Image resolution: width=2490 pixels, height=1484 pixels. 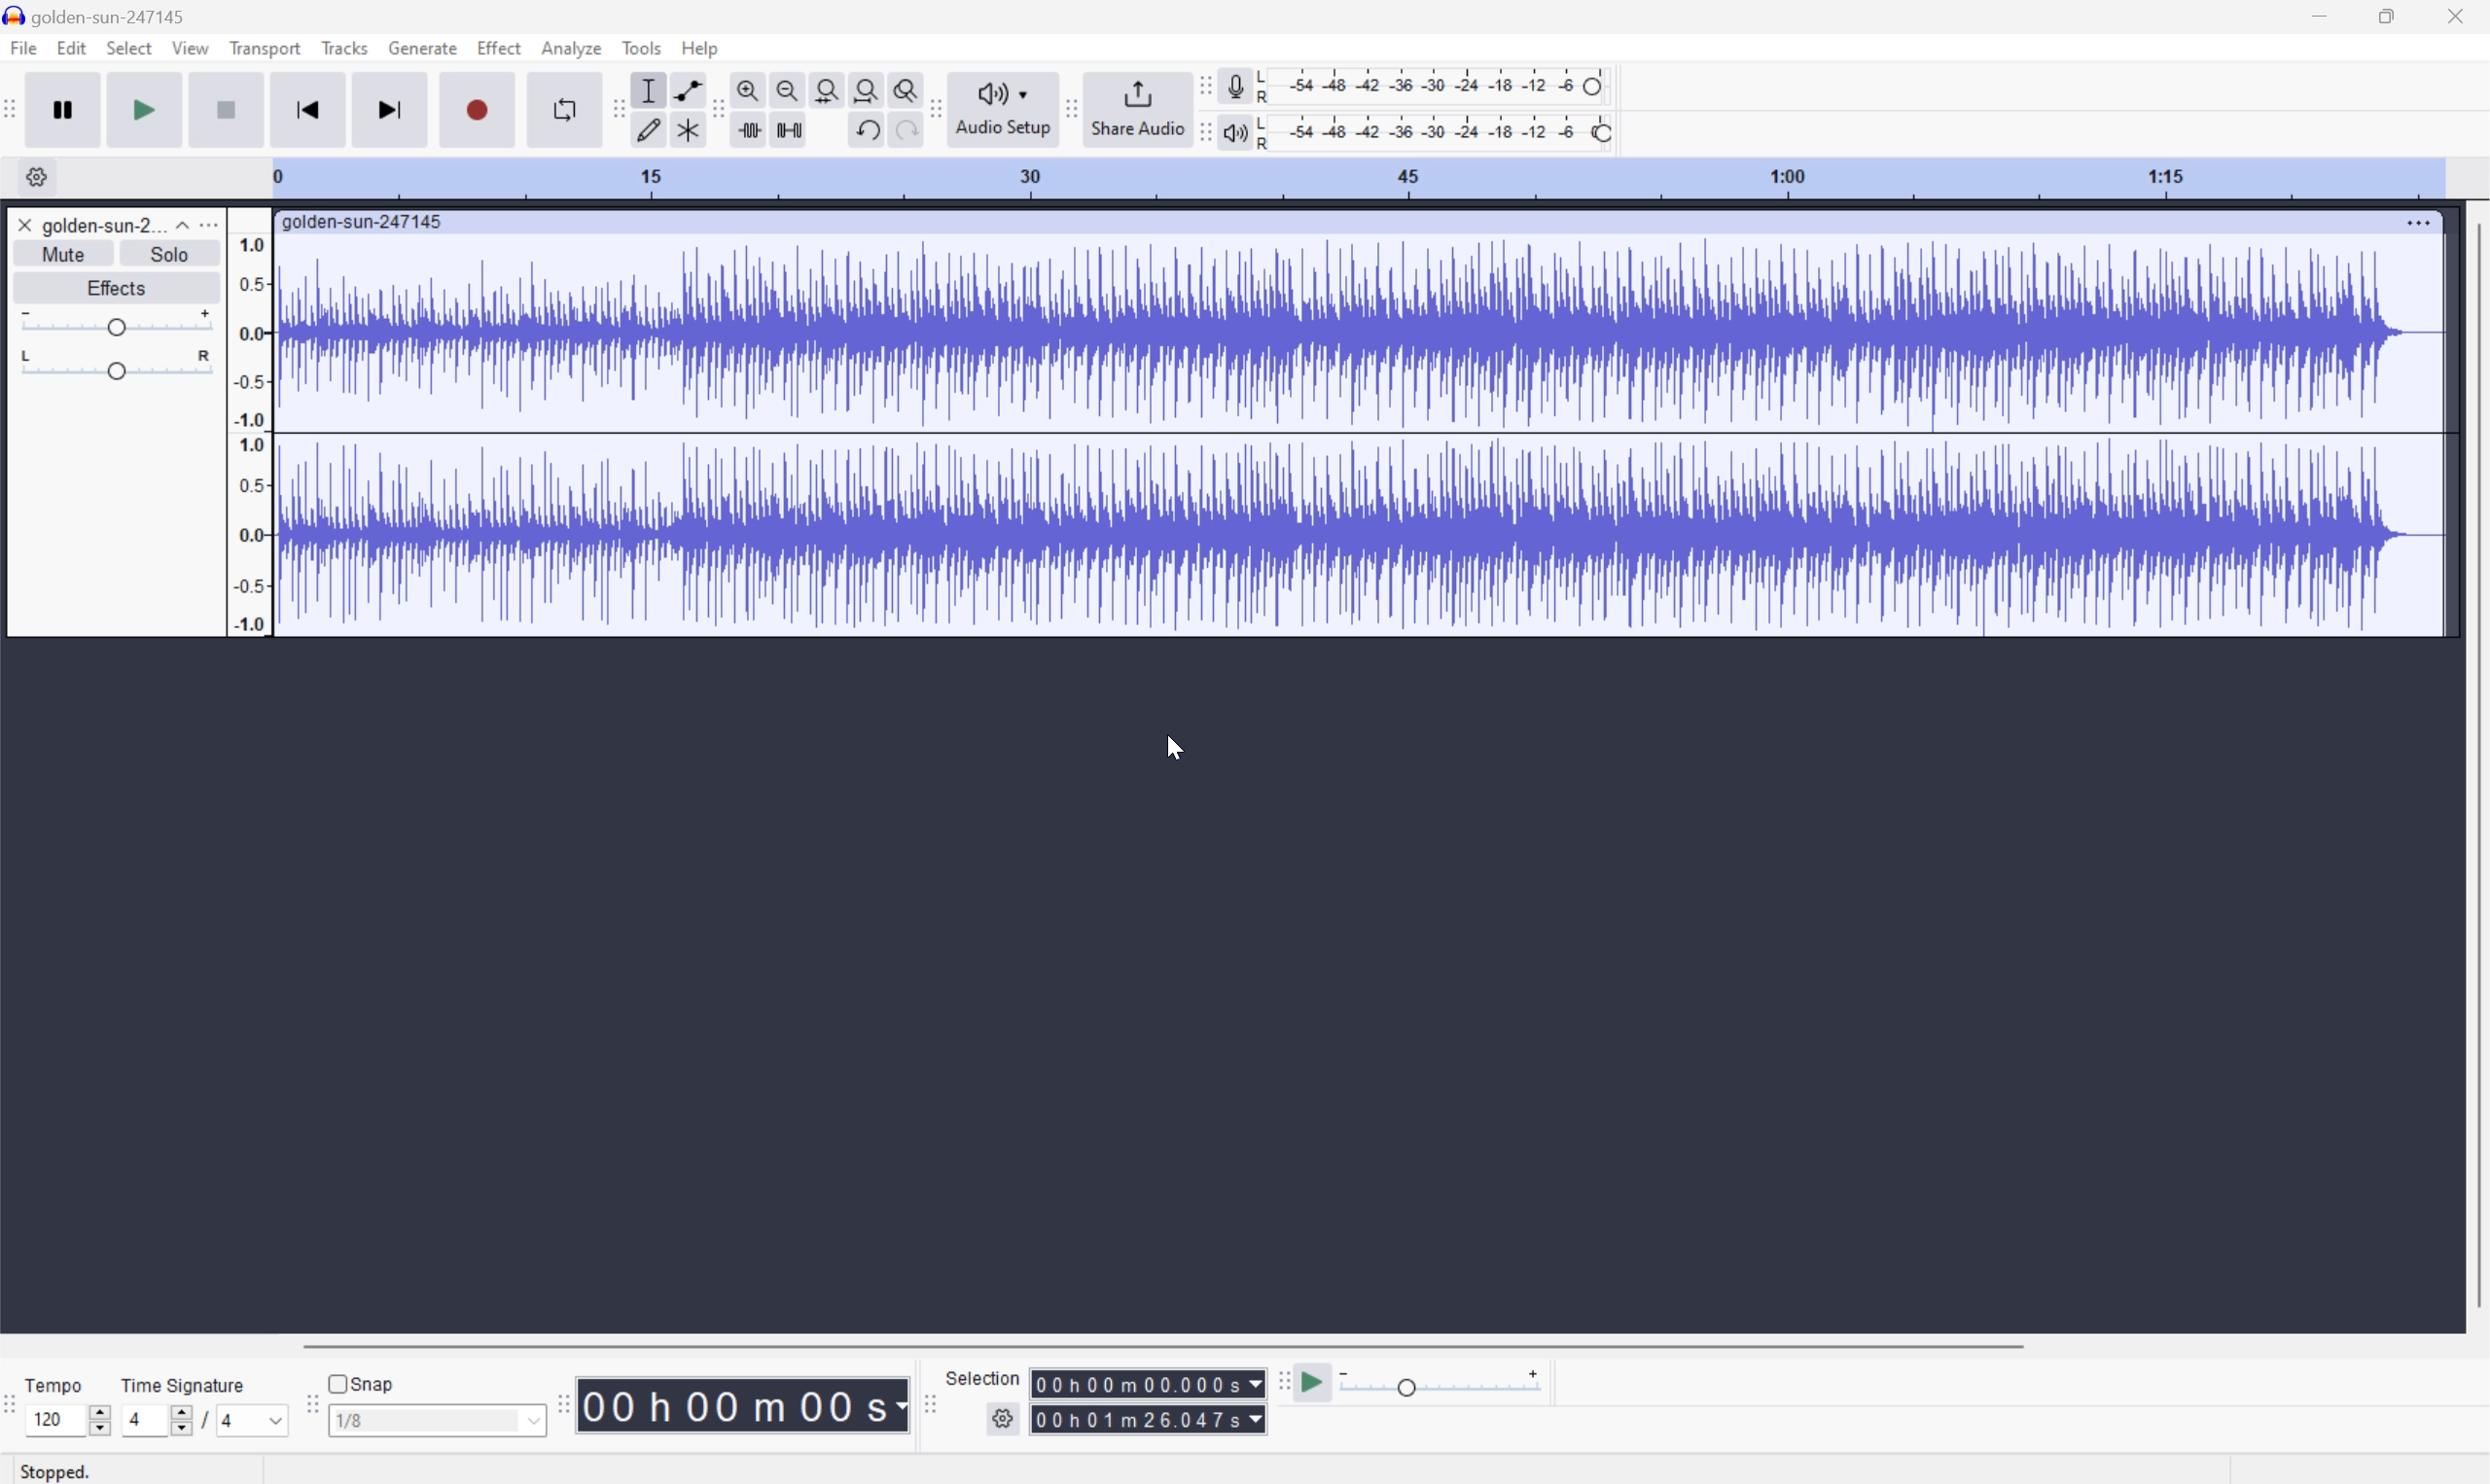 I want to click on Tracks, so click(x=346, y=46).